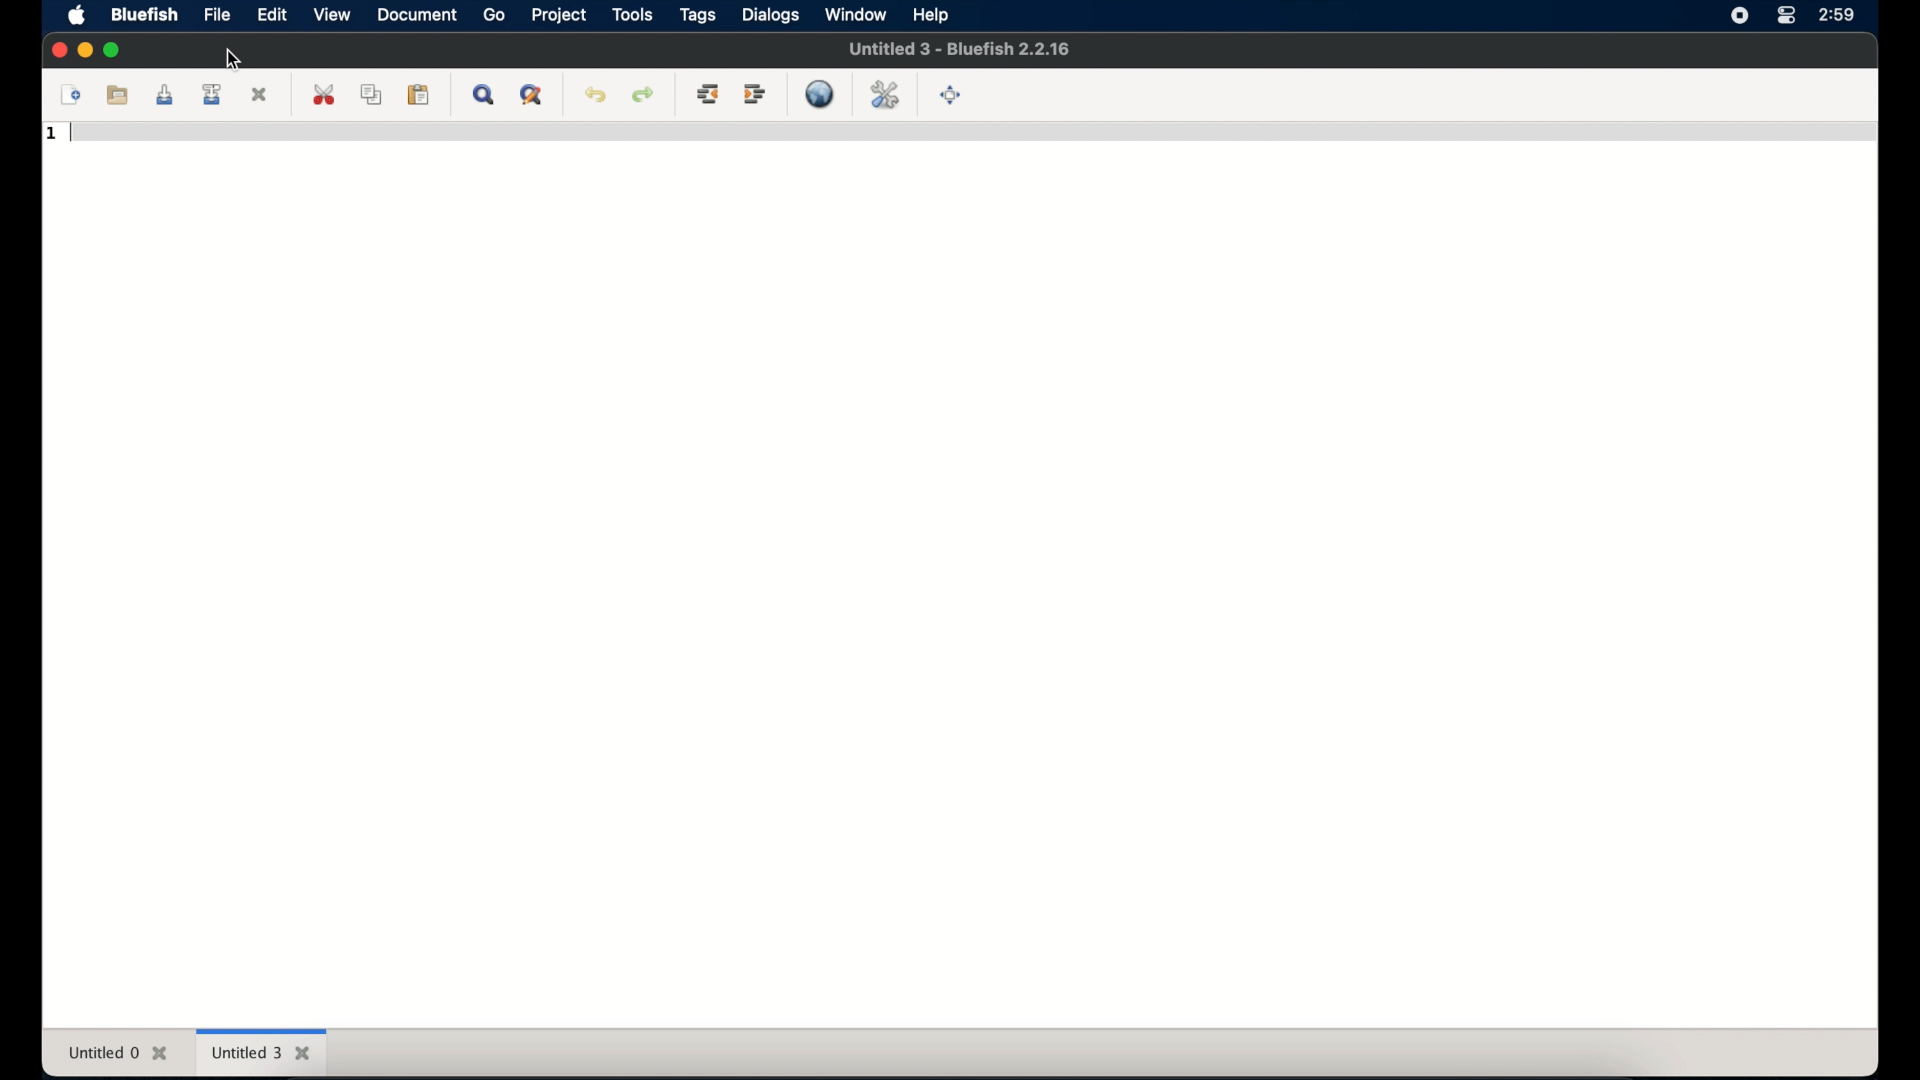 The height and width of the screenshot is (1080, 1920). What do you see at coordinates (274, 14) in the screenshot?
I see `edit` at bounding box center [274, 14].